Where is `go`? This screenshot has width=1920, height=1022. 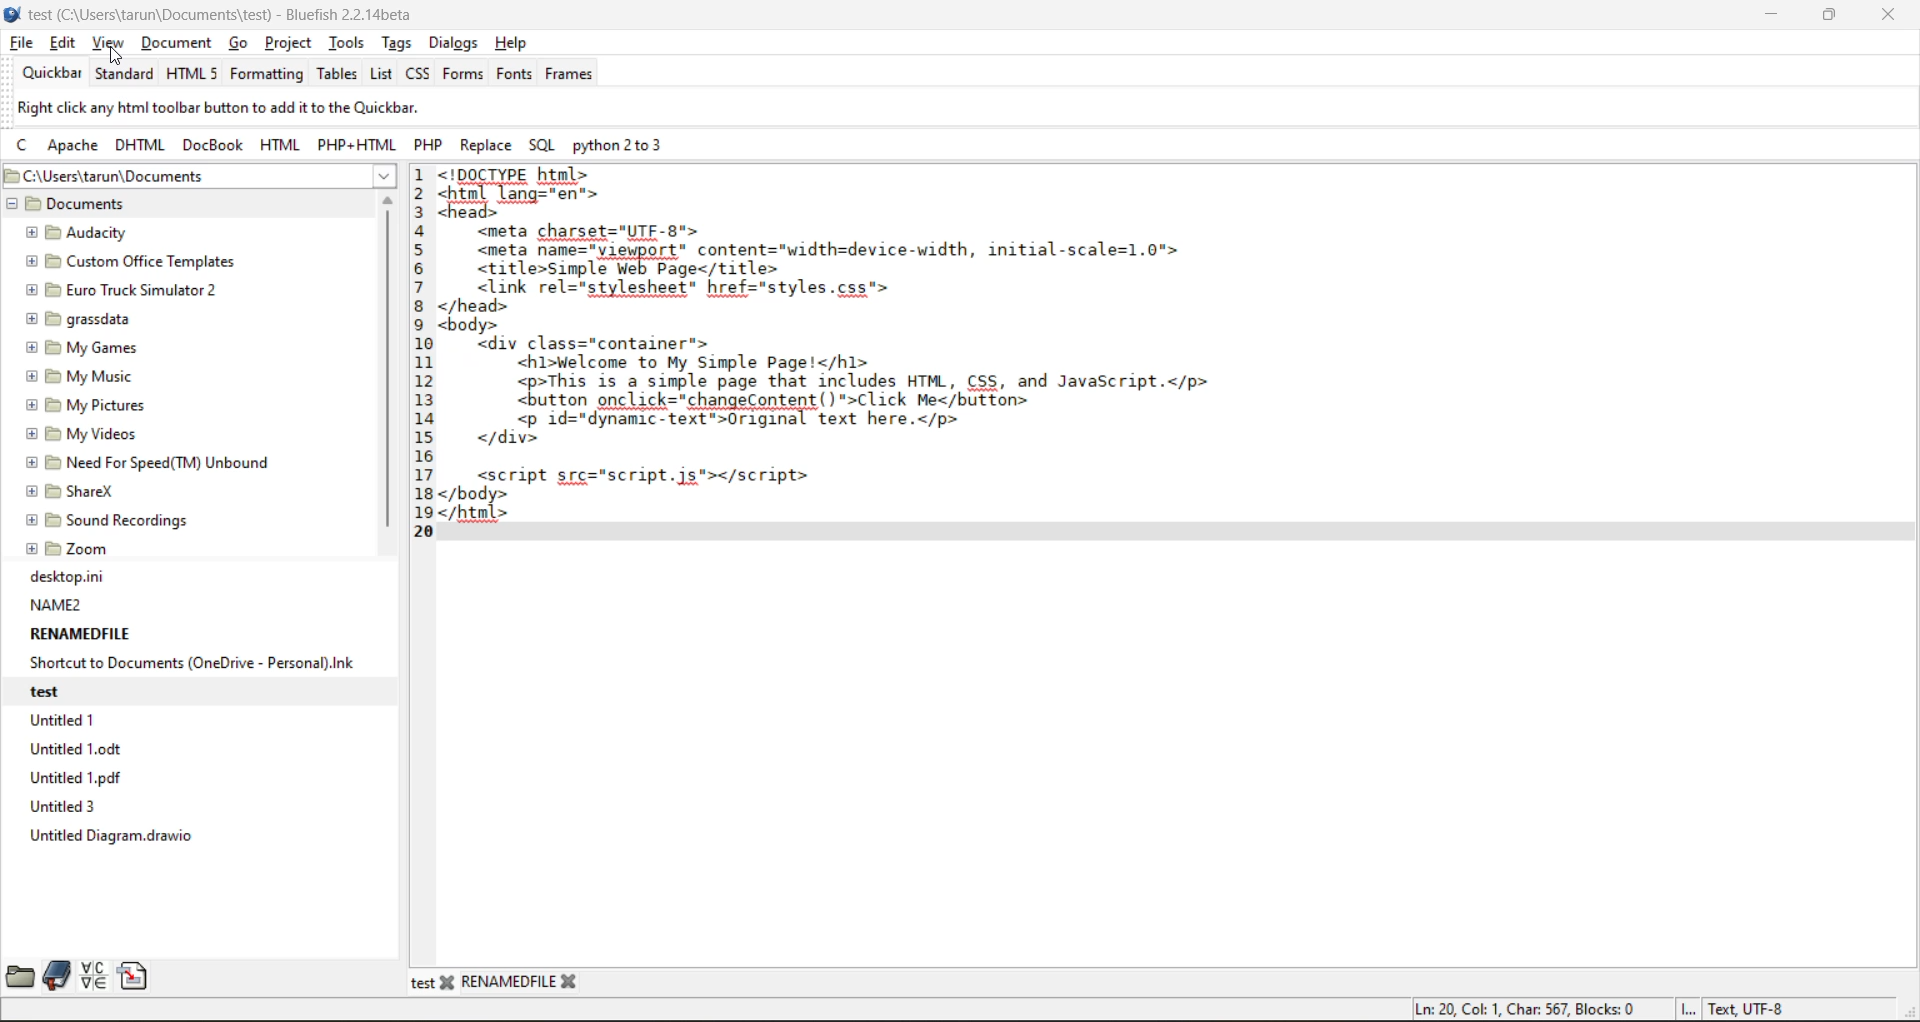 go is located at coordinates (241, 45).